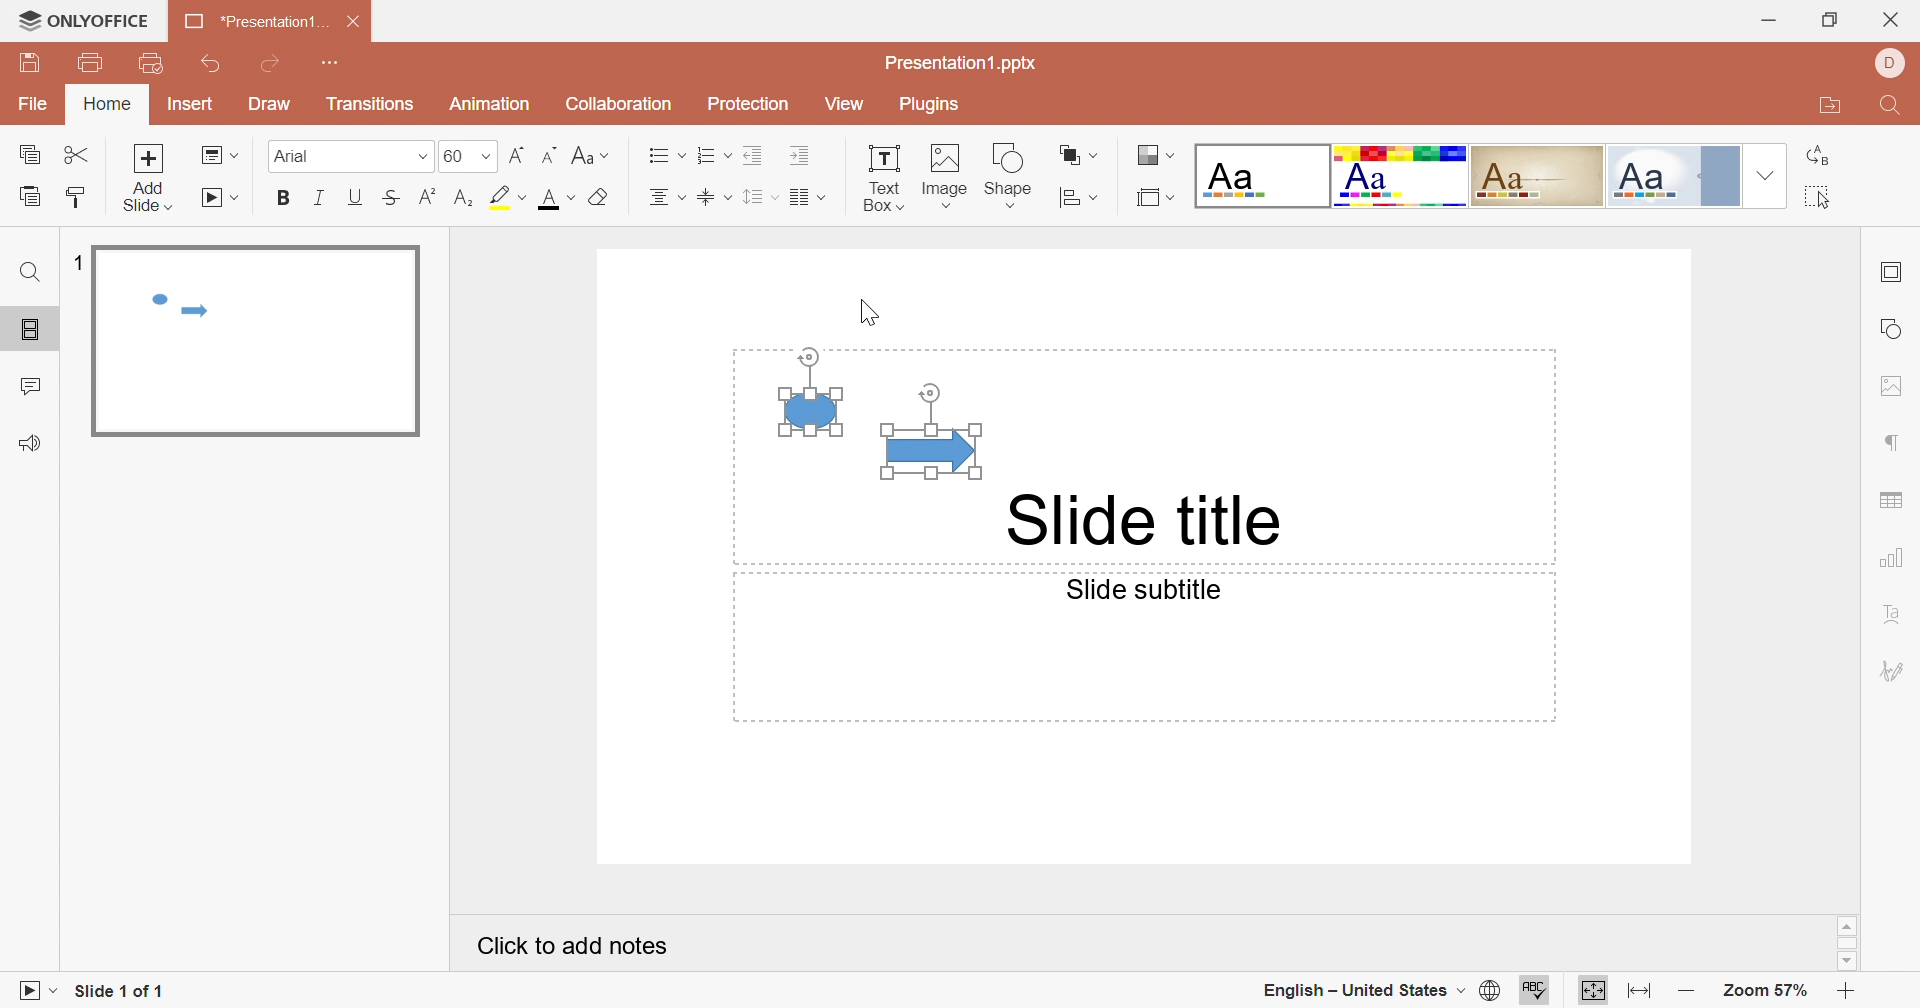 The height and width of the screenshot is (1008, 1920). Describe the element at coordinates (1892, 383) in the screenshot. I see `image settings` at that location.